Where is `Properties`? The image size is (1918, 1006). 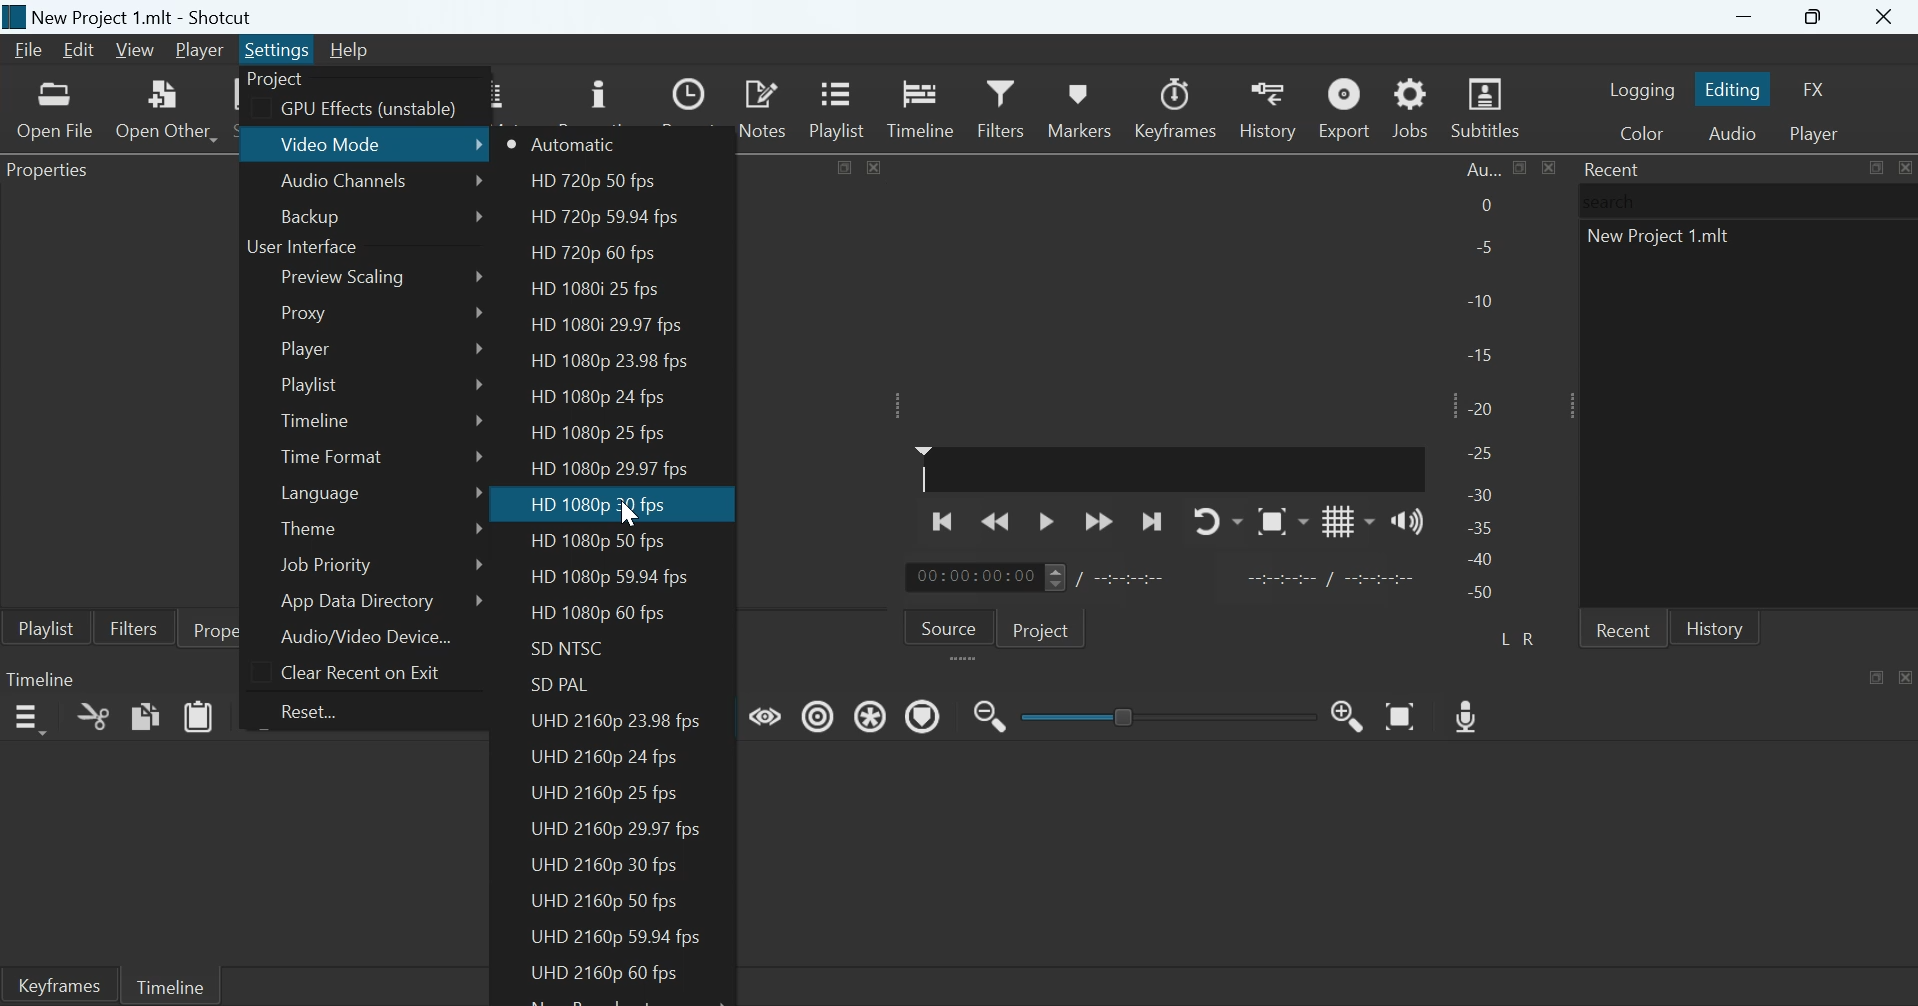
Properties is located at coordinates (597, 99).